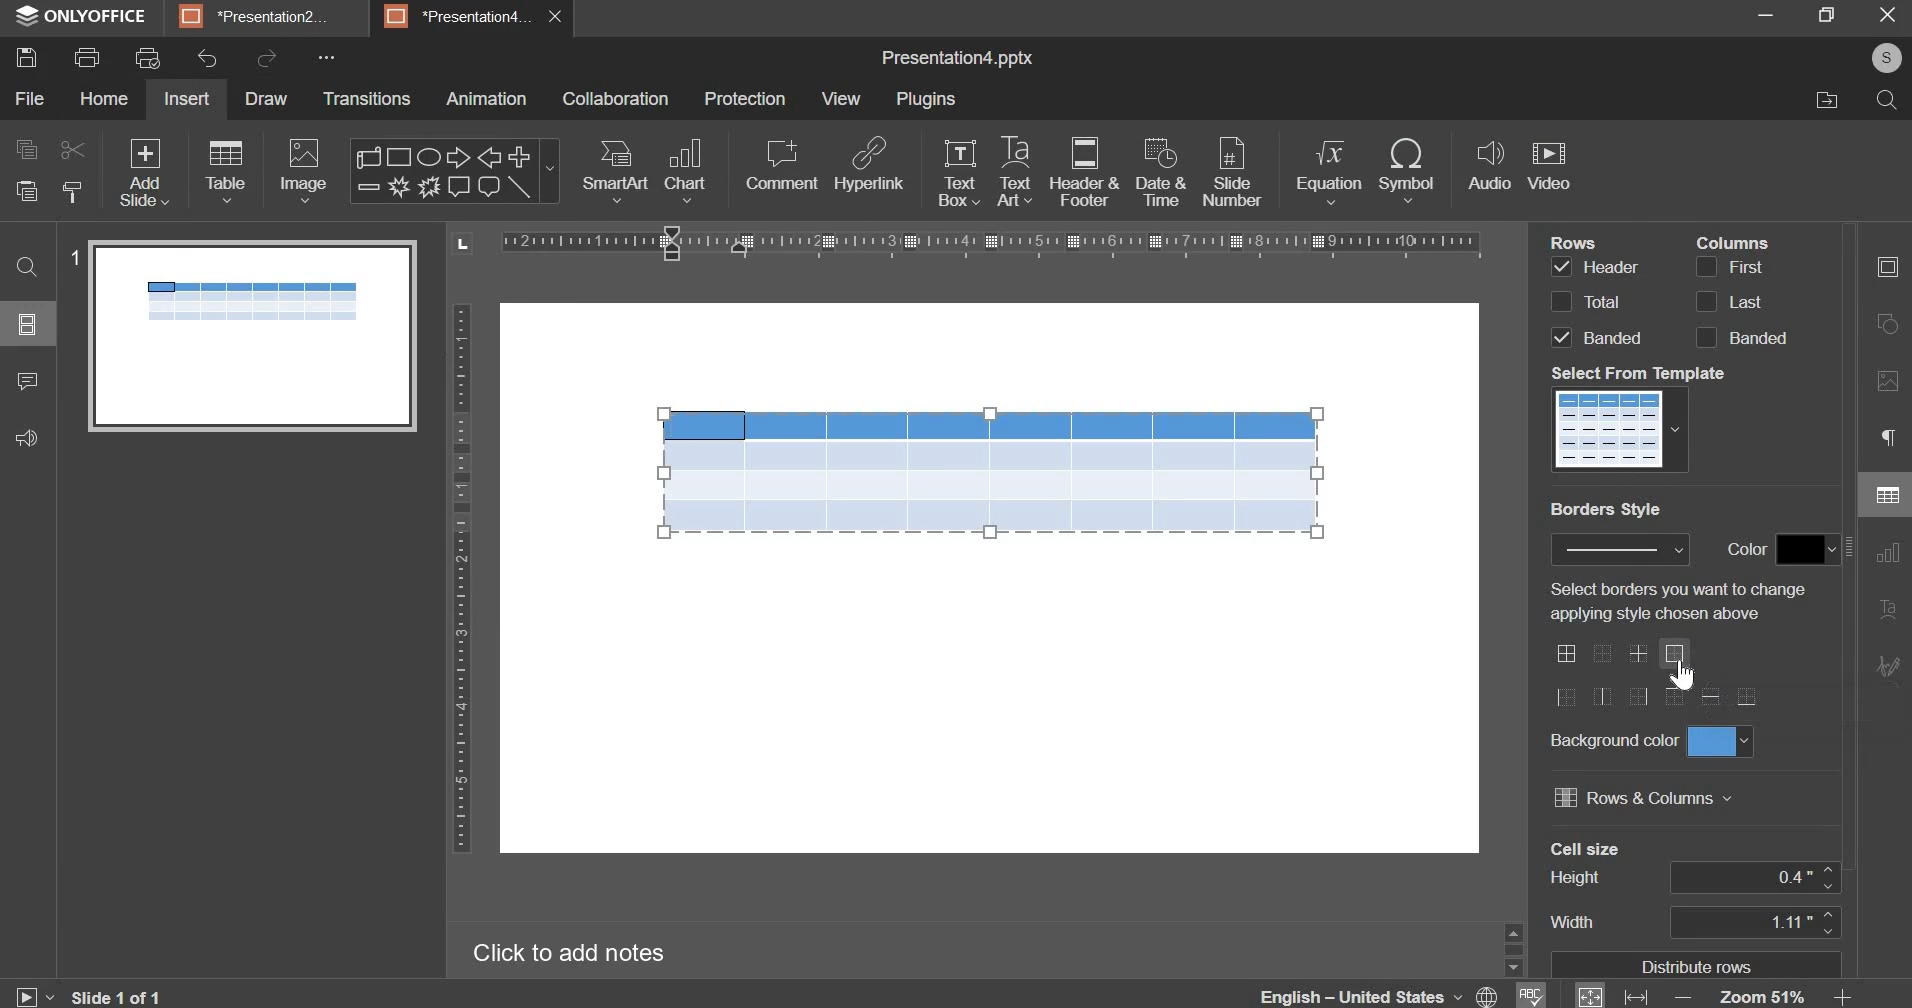 This screenshot has width=1912, height=1008. Describe the element at coordinates (616, 99) in the screenshot. I see `collaboration` at that location.